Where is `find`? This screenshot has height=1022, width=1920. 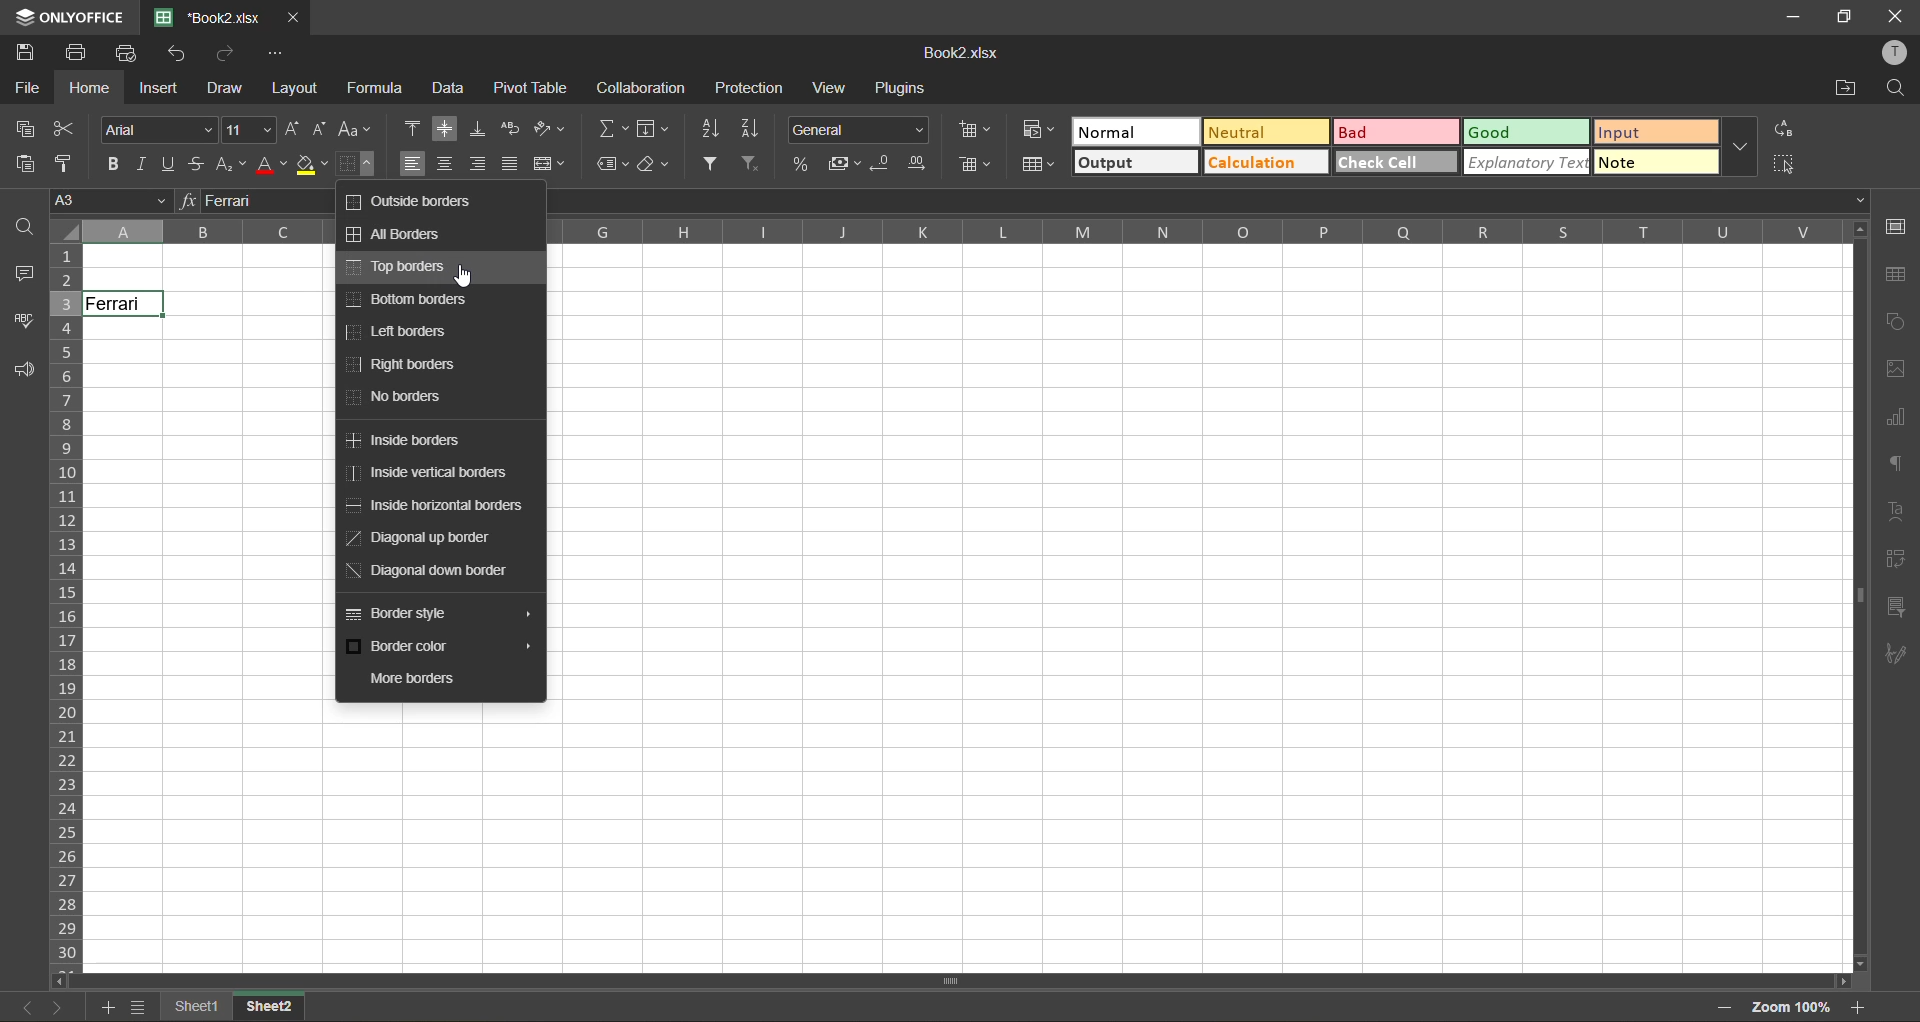 find is located at coordinates (27, 229).